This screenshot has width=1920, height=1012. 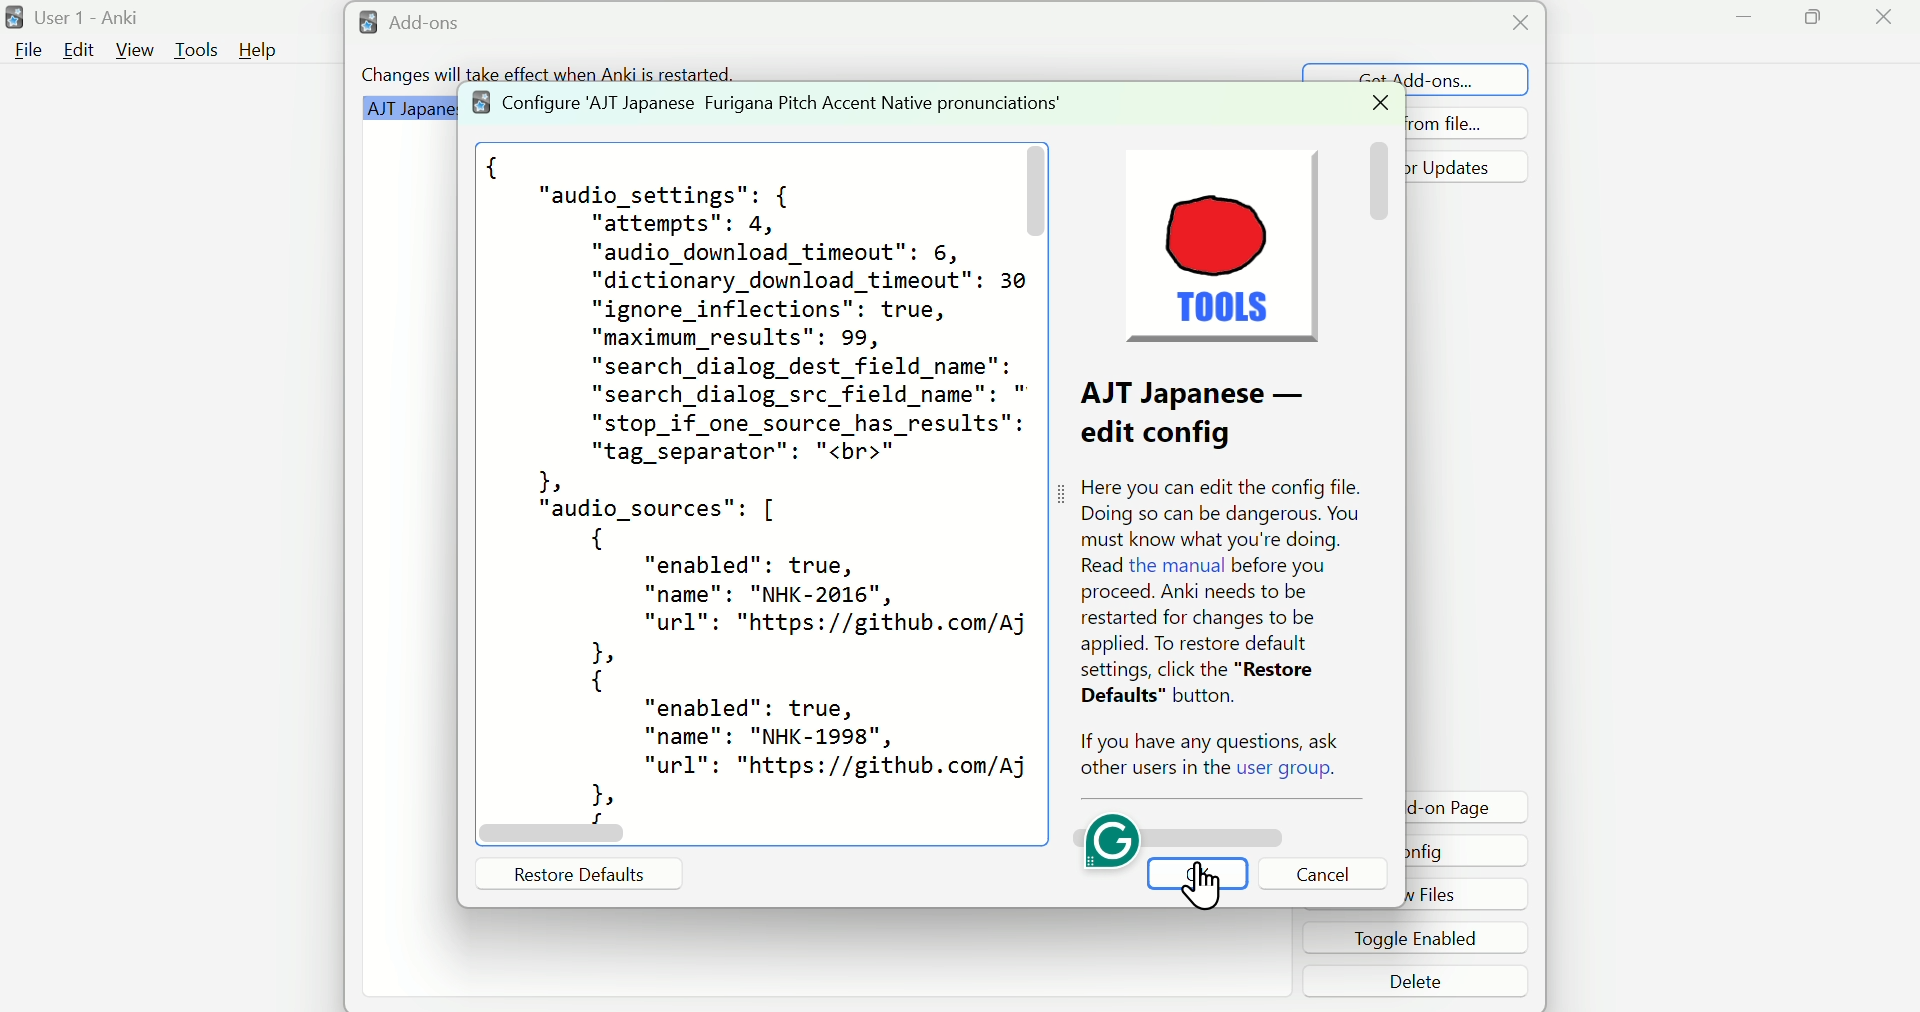 I want to click on Changes will take effect when Anki is restarted, so click(x=550, y=76).